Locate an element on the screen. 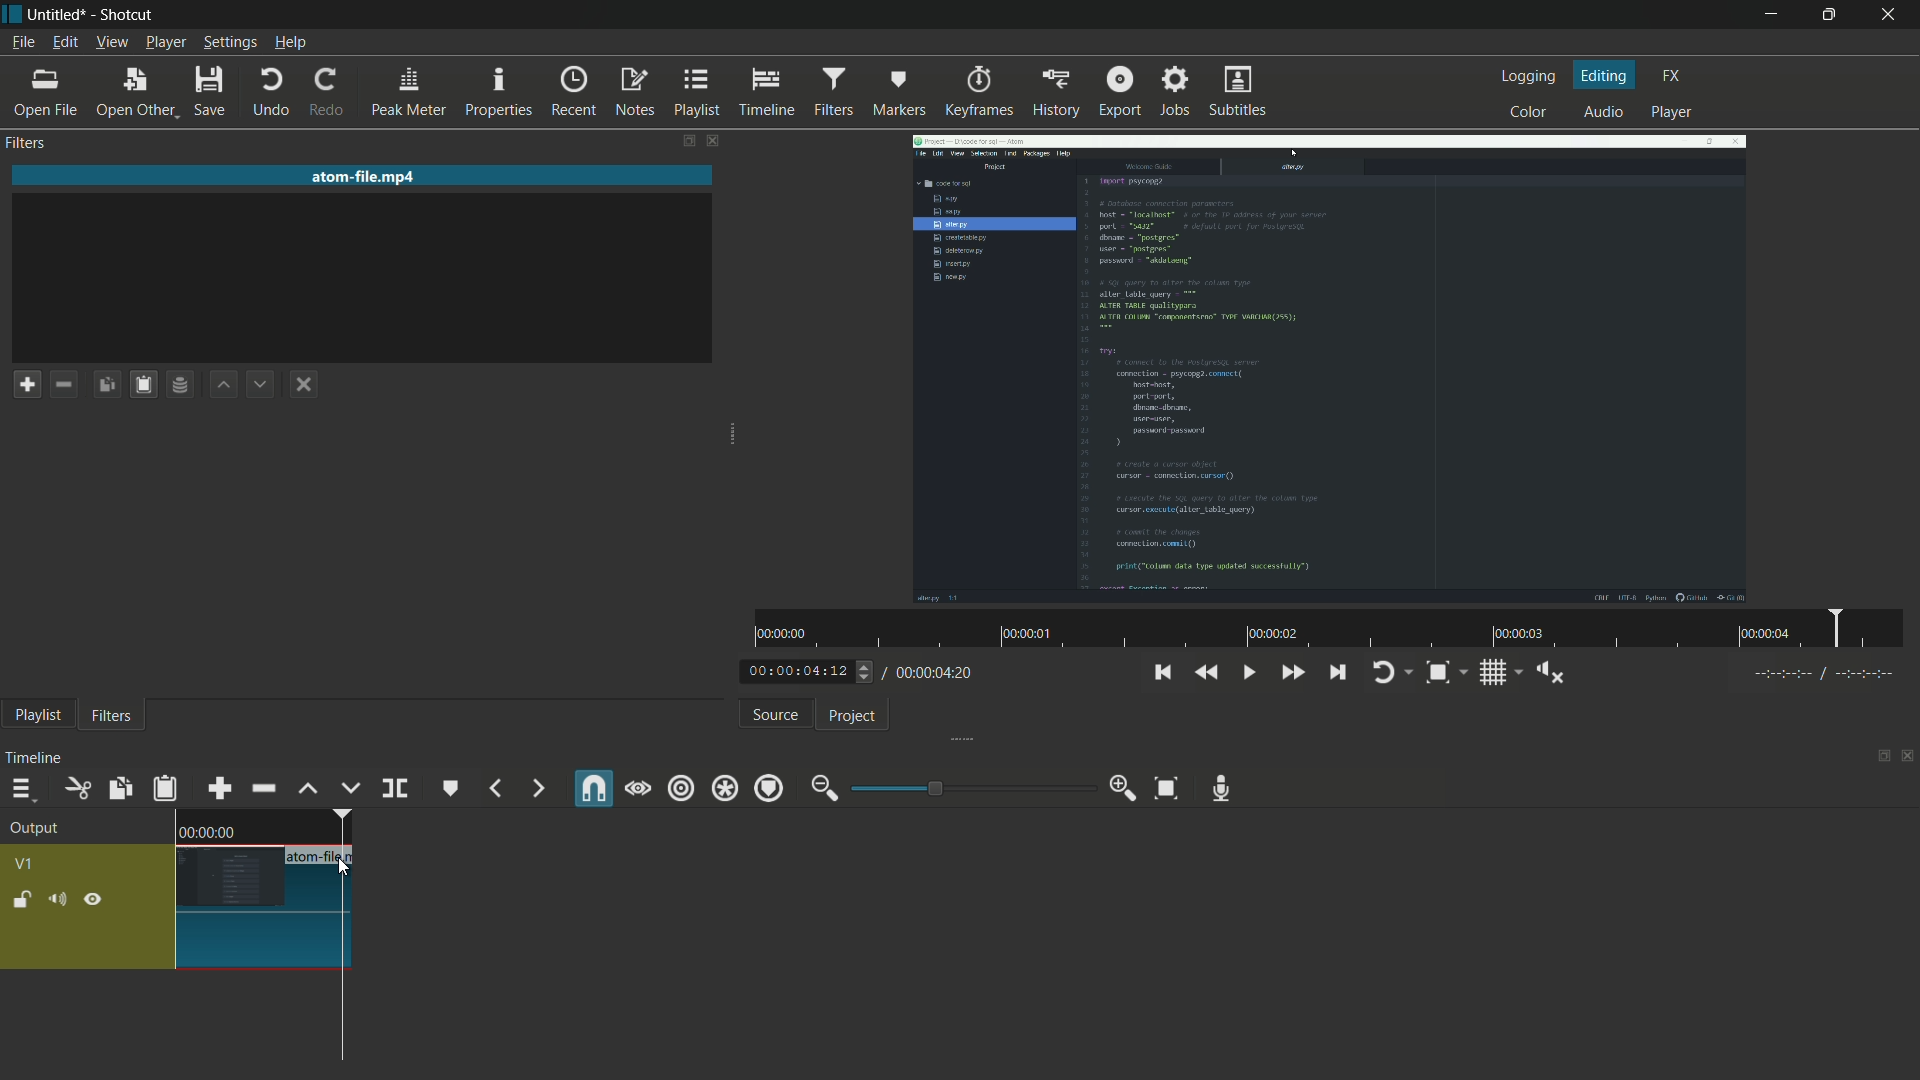 Image resolution: width=1920 pixels, height=1080 pixels. overwrite is located at coordinates (351, 787).